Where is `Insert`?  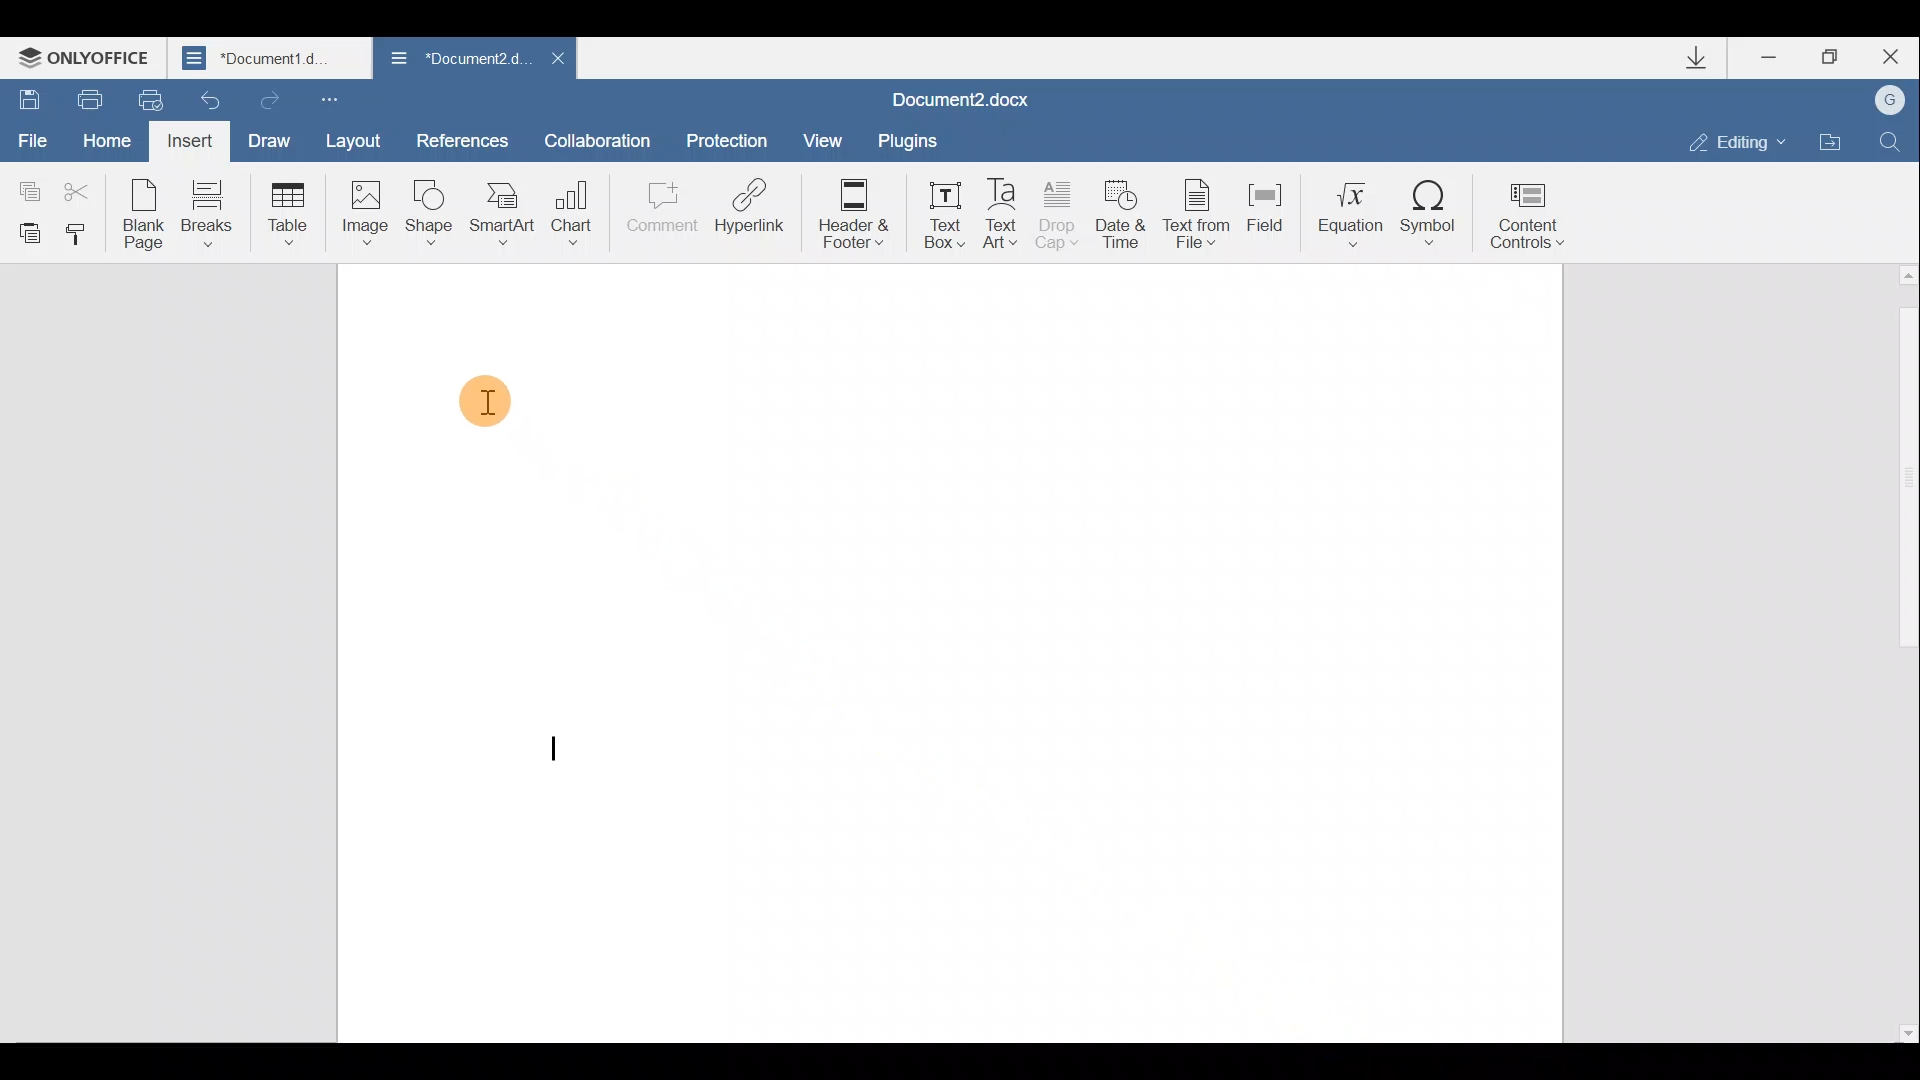 Insert is located at coordinates (187, 140).